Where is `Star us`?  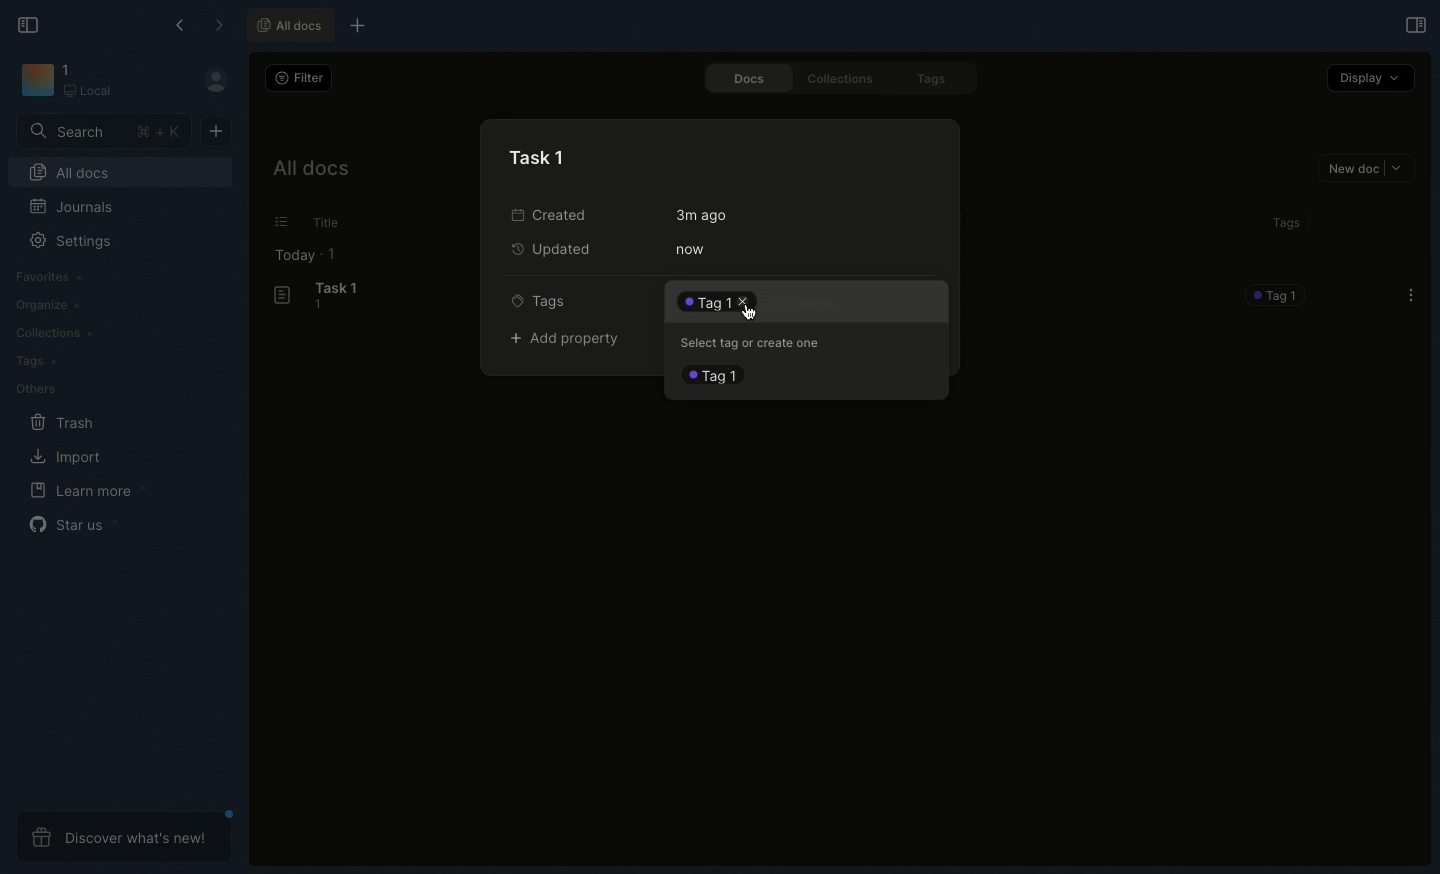 Star us is located at coordinates (70, 523).